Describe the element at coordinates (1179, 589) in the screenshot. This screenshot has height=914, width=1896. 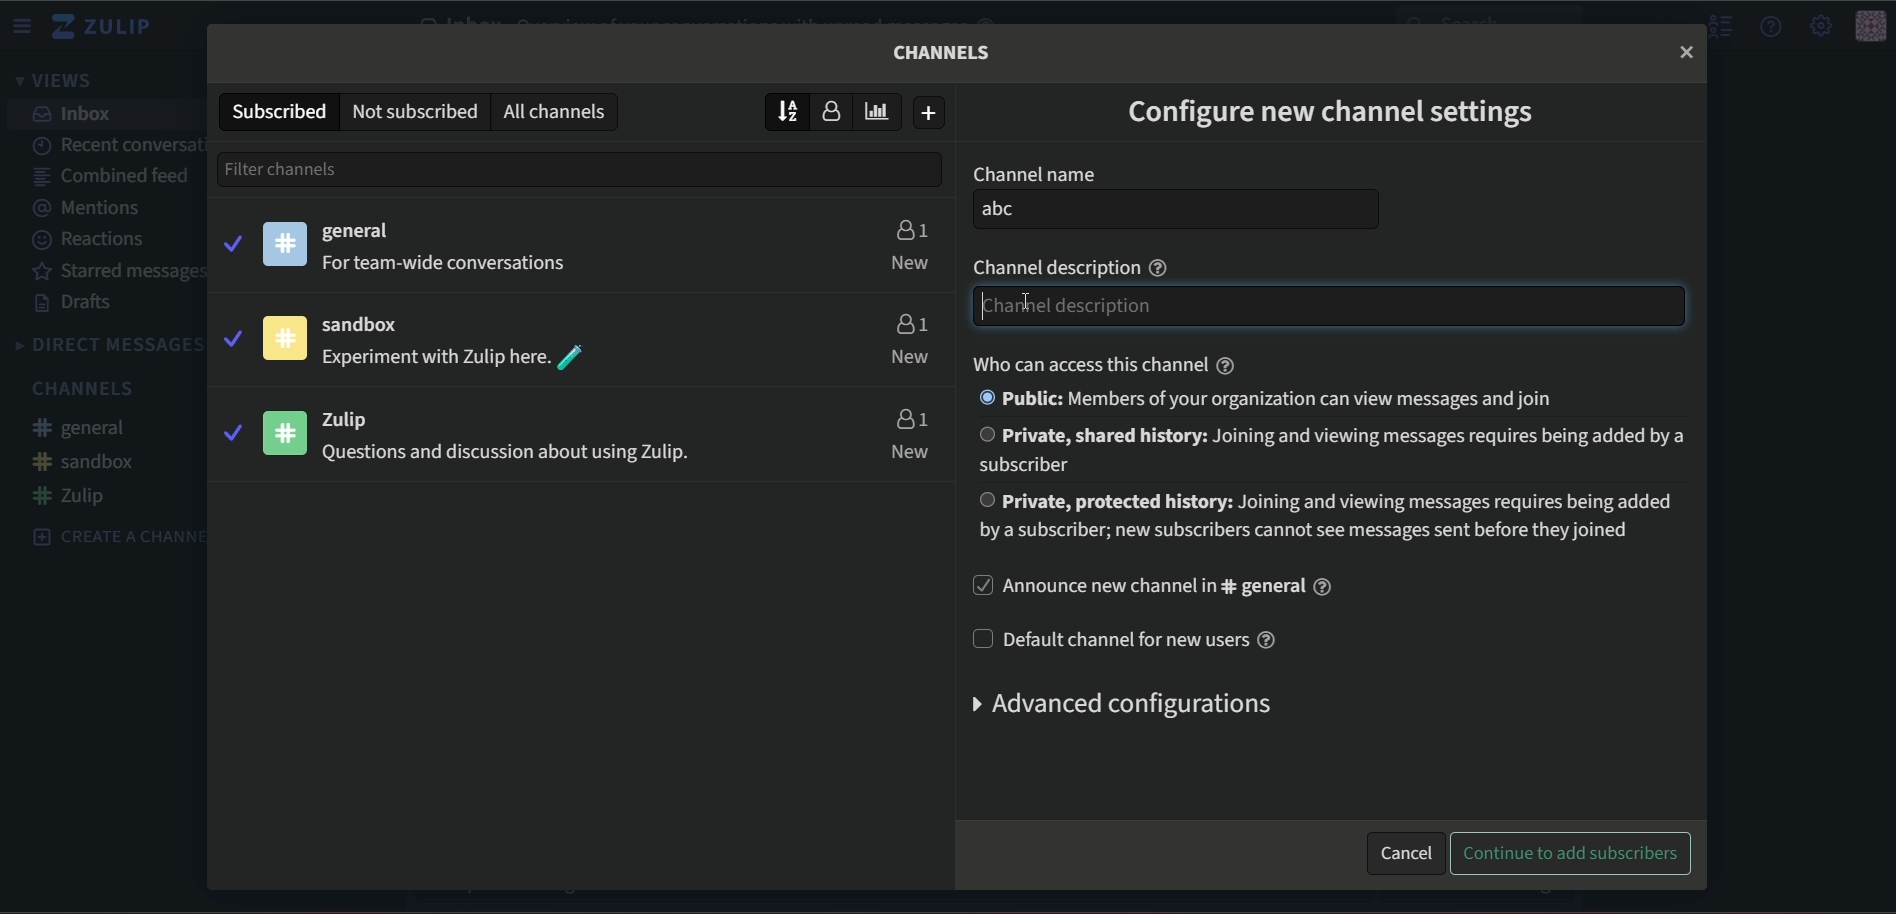
I see ` Announce new channel in # general ` at that location.